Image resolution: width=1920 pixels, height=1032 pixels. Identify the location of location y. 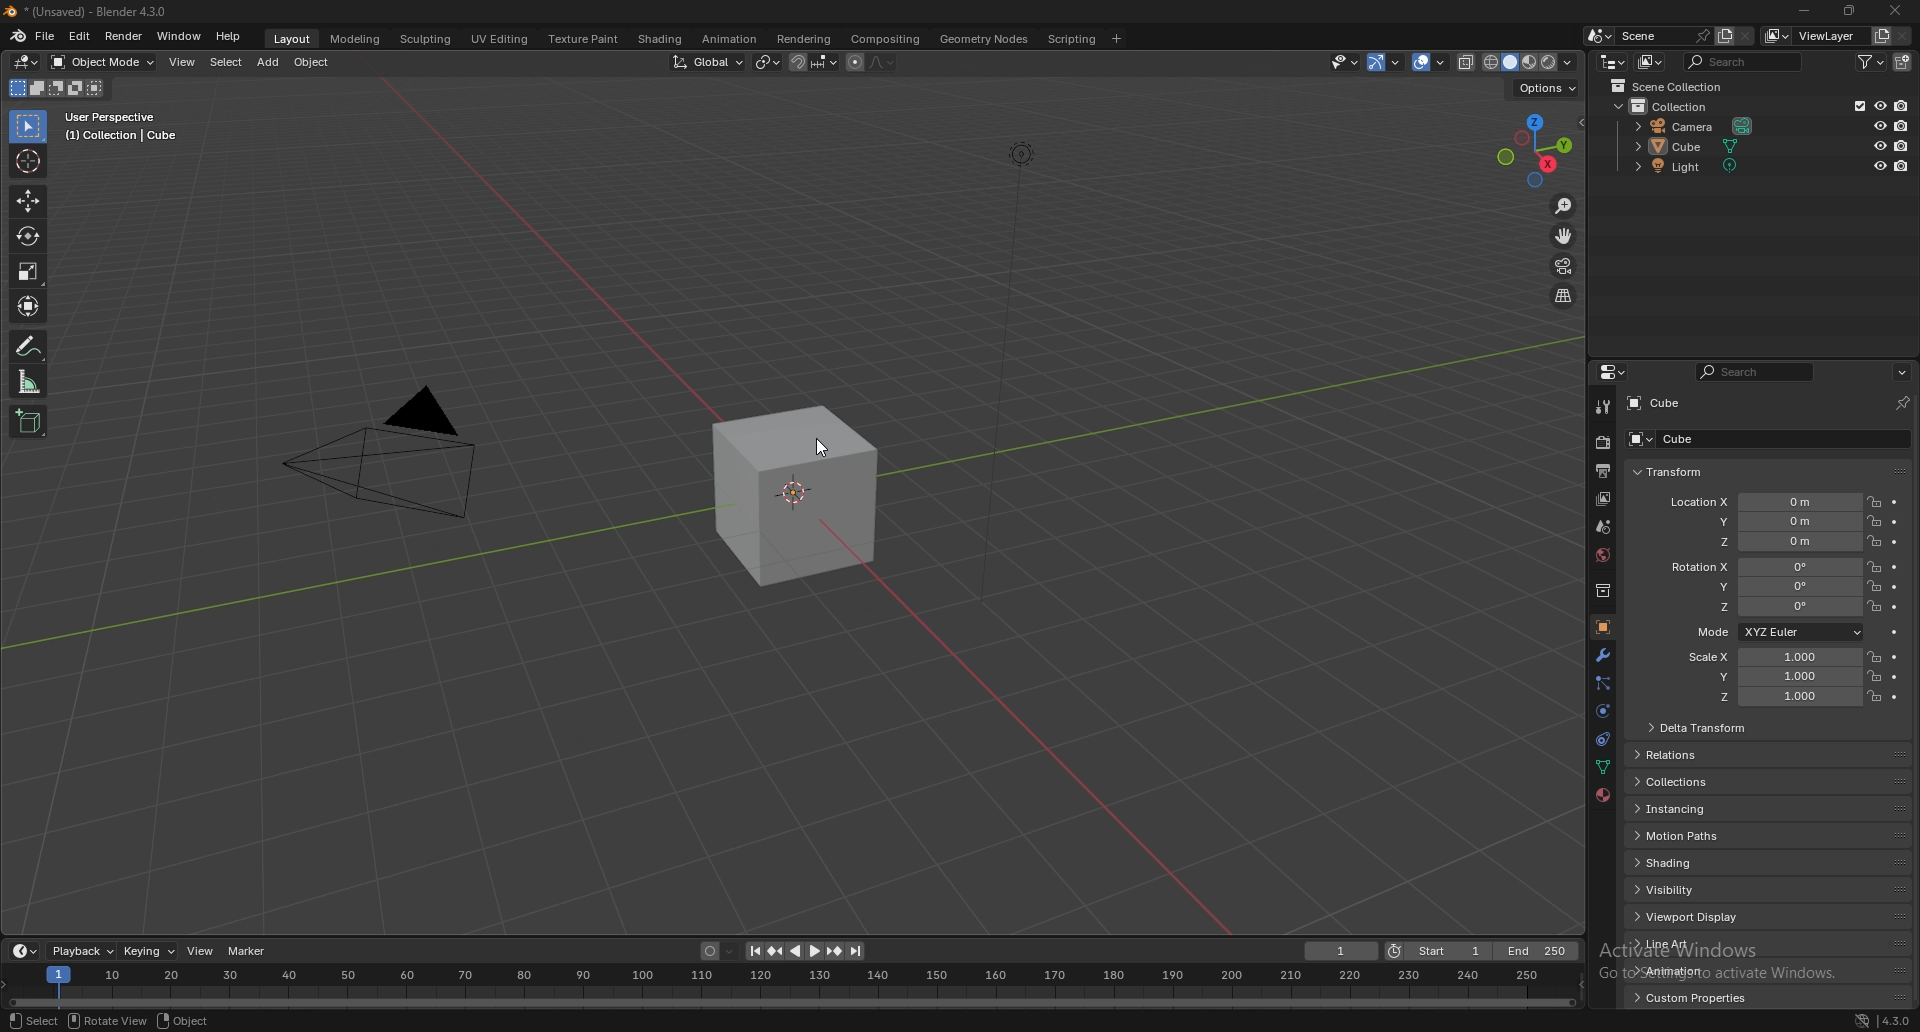
(1764, 522).